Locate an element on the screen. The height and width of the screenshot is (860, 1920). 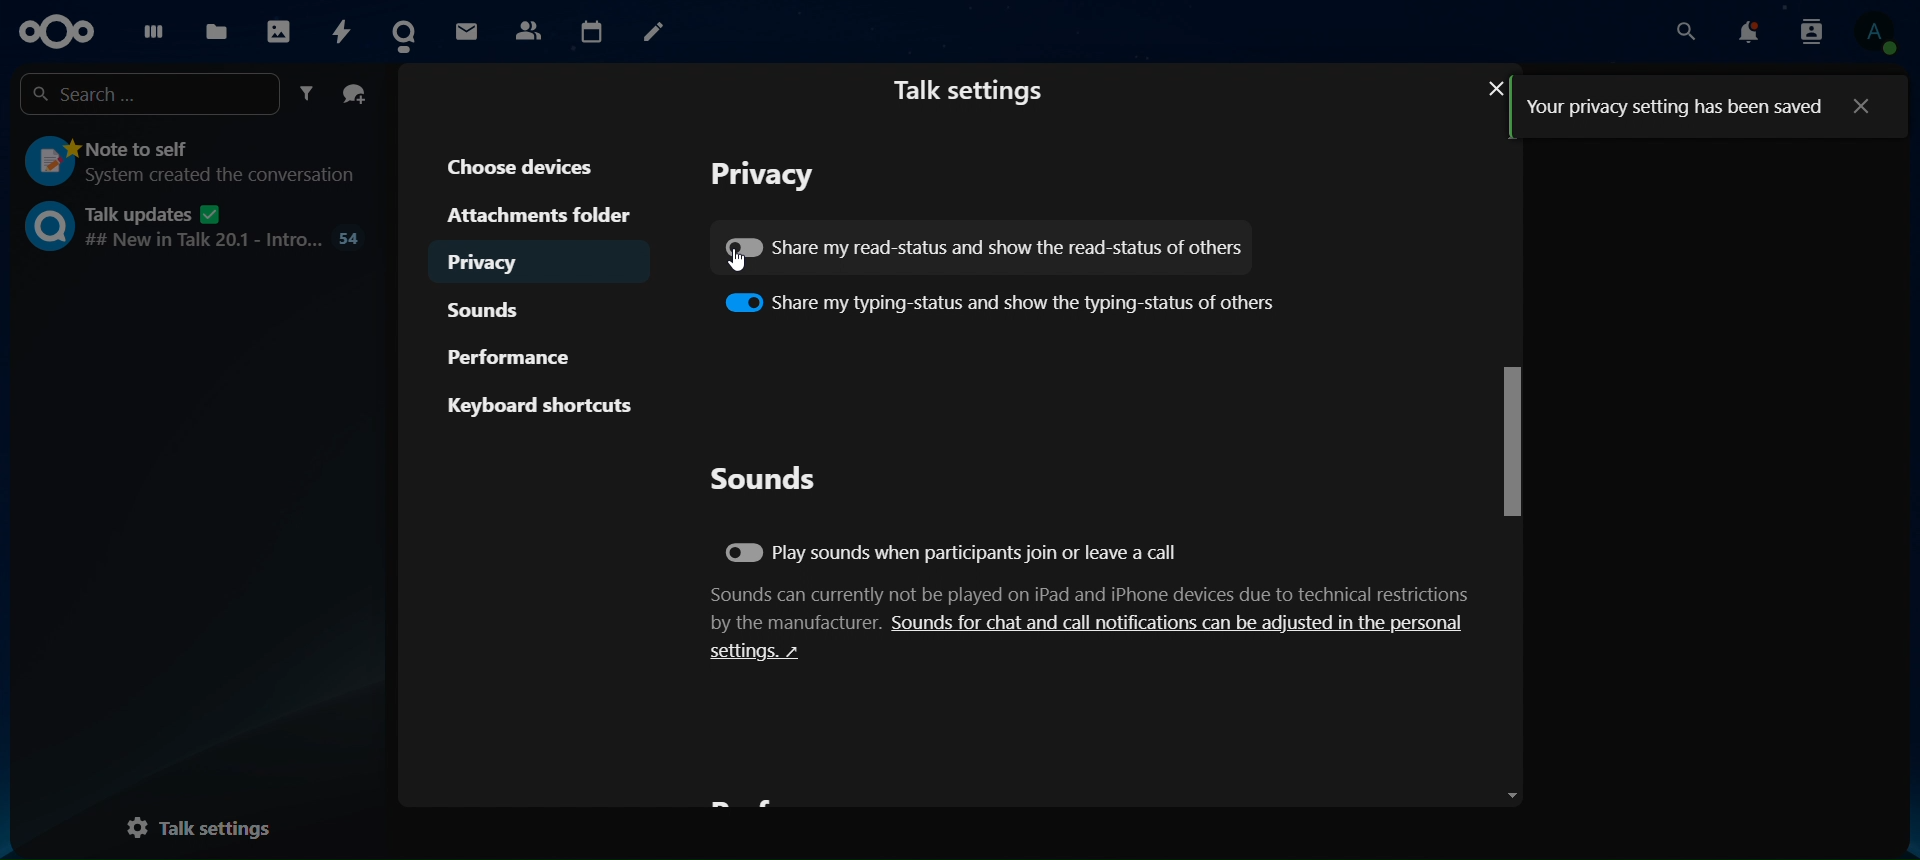
share my read-status and show the read-status of others is located at coordinates (986, 244).